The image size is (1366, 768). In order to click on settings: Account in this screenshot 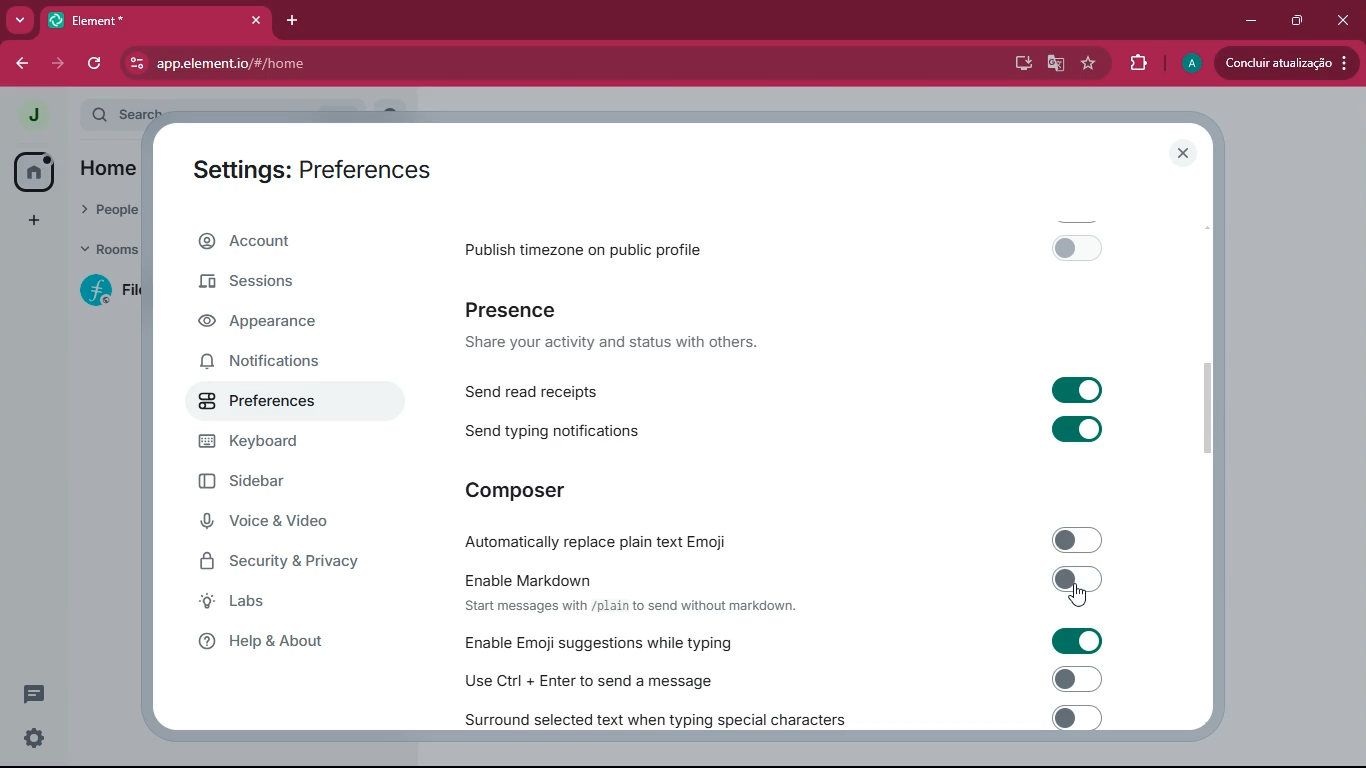, I will do `click(303, 166)`.